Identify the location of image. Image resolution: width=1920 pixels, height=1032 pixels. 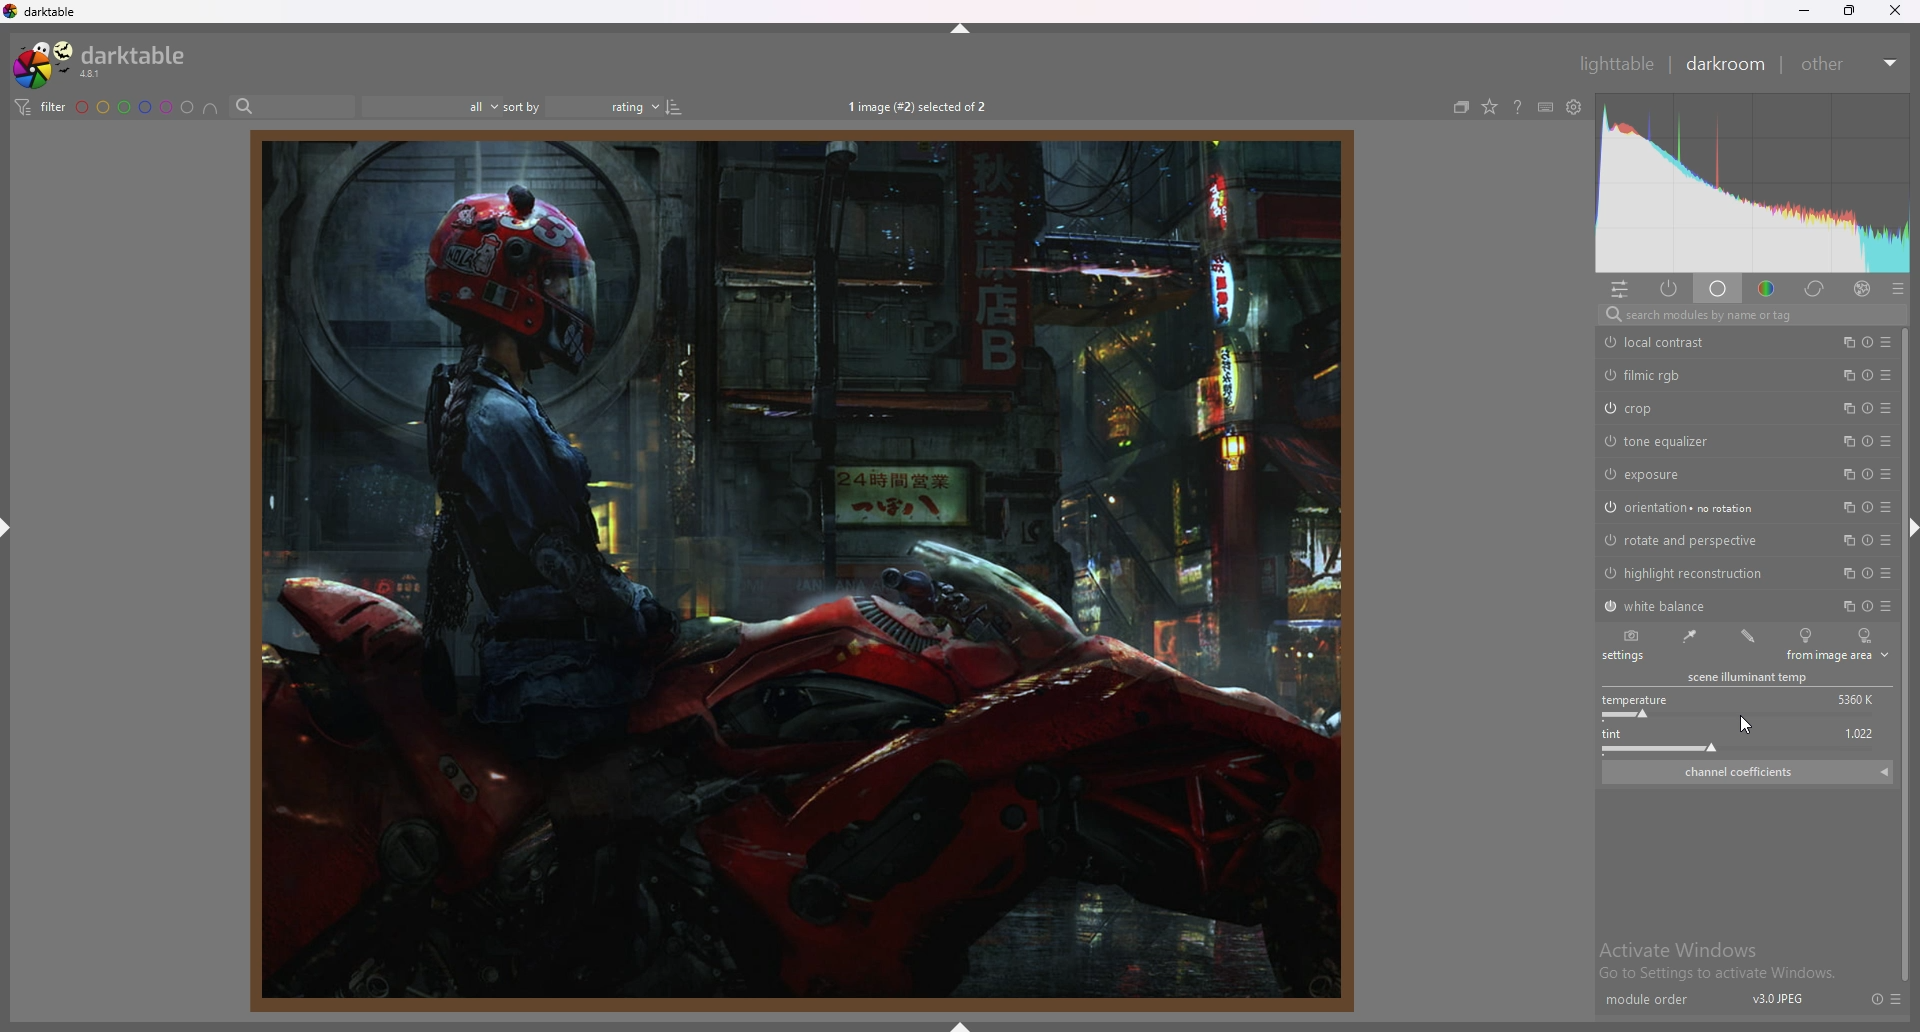
(798, 570).